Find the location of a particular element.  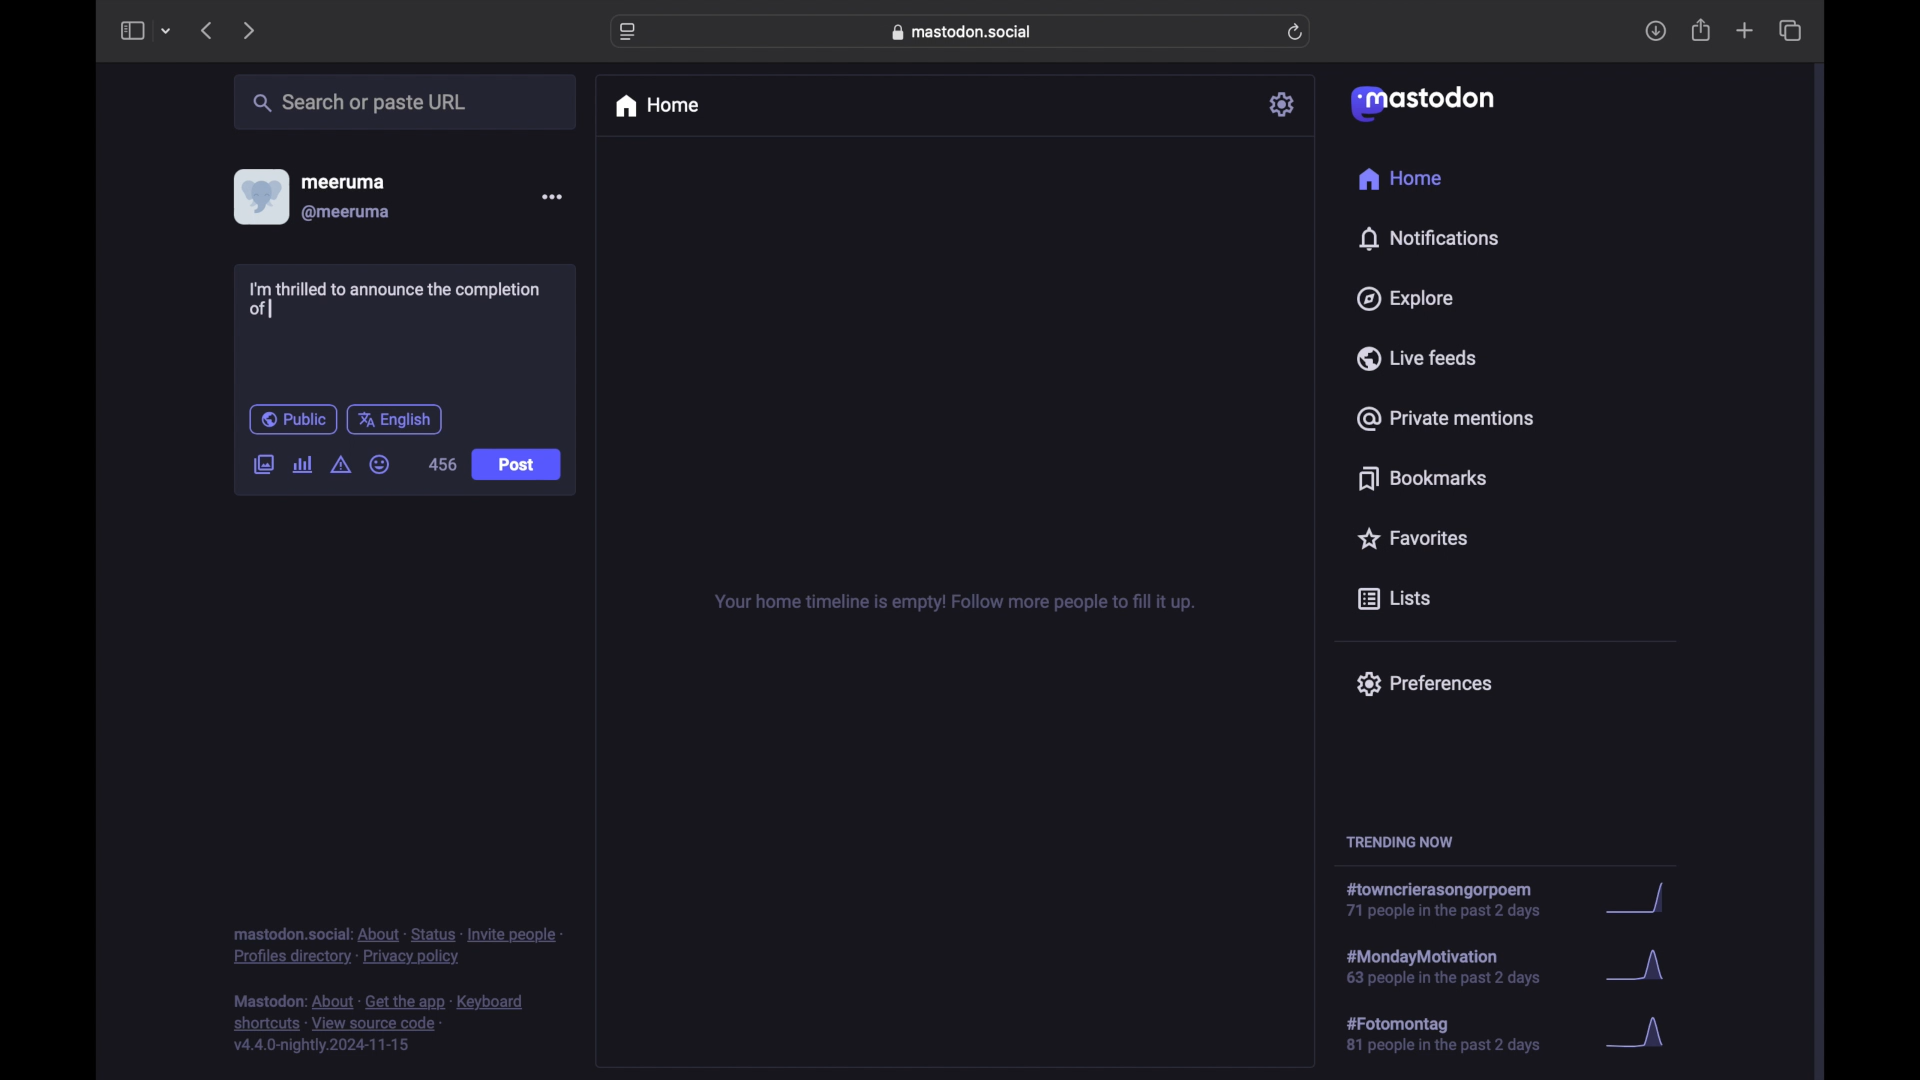

new tab overview is located at coordinates (1745, 30).